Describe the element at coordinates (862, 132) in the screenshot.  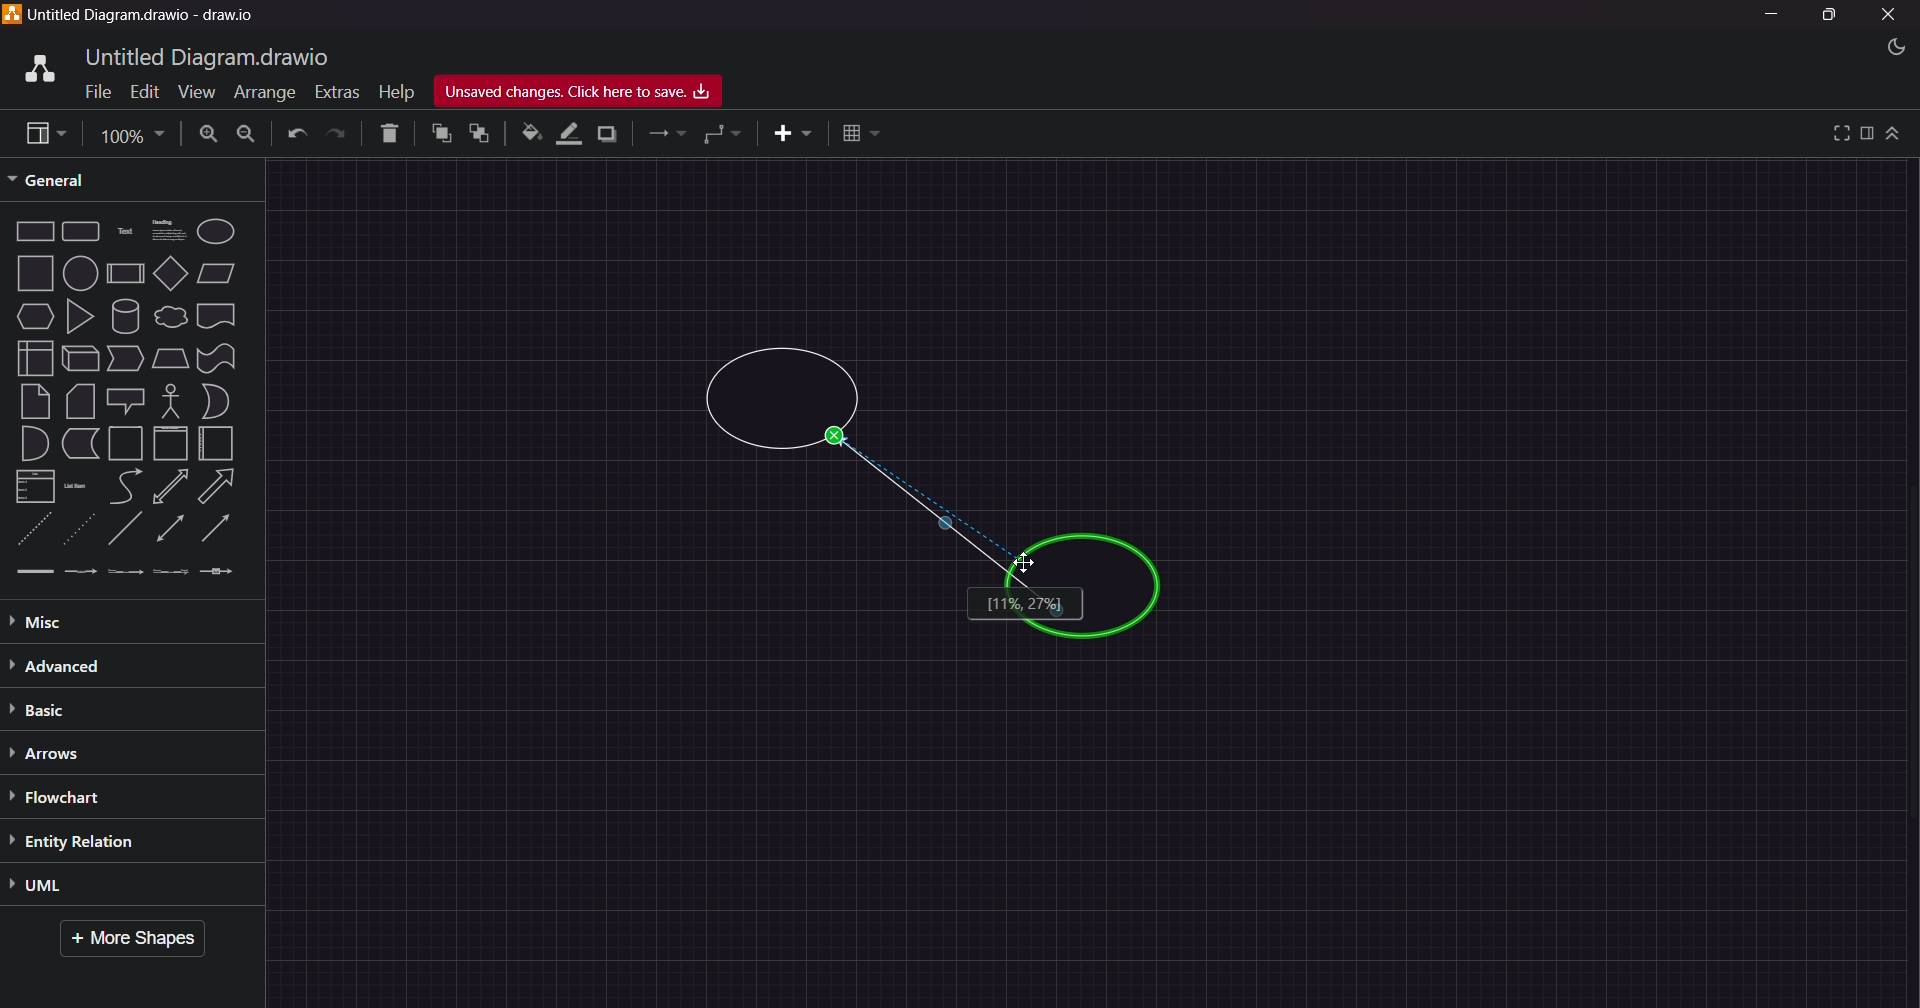
I see `table` at that location.